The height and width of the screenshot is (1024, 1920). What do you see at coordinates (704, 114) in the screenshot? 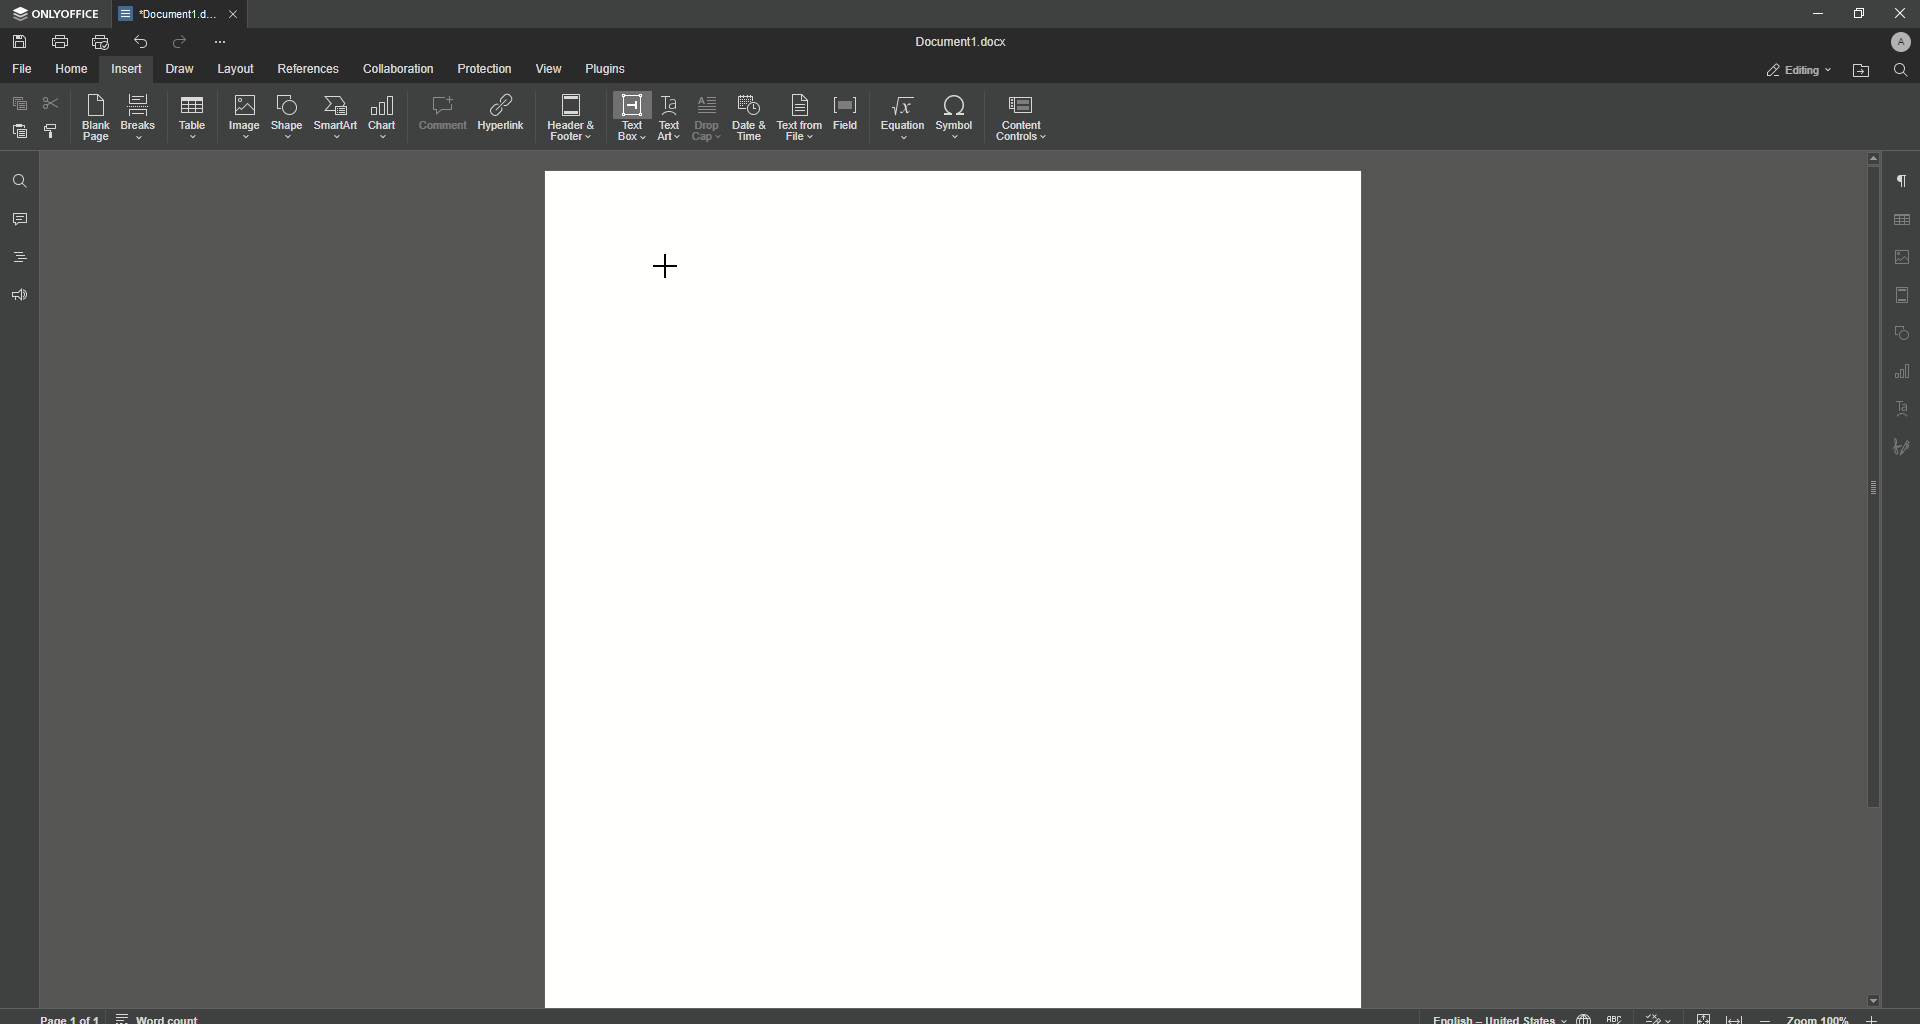
I see `Drop Cap` at bounding box center [704, 114].